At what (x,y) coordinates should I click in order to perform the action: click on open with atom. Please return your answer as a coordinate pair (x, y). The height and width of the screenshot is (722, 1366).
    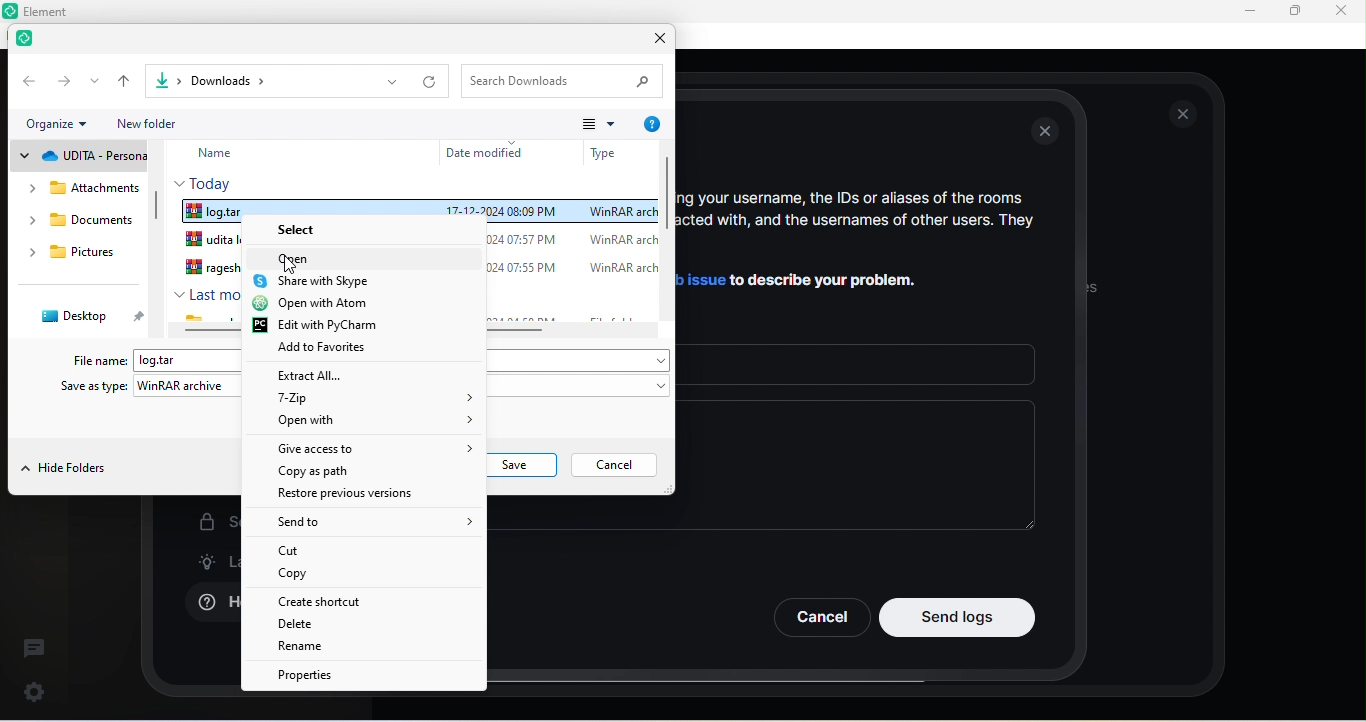
    Looking at the image, I should click on (336, 305).